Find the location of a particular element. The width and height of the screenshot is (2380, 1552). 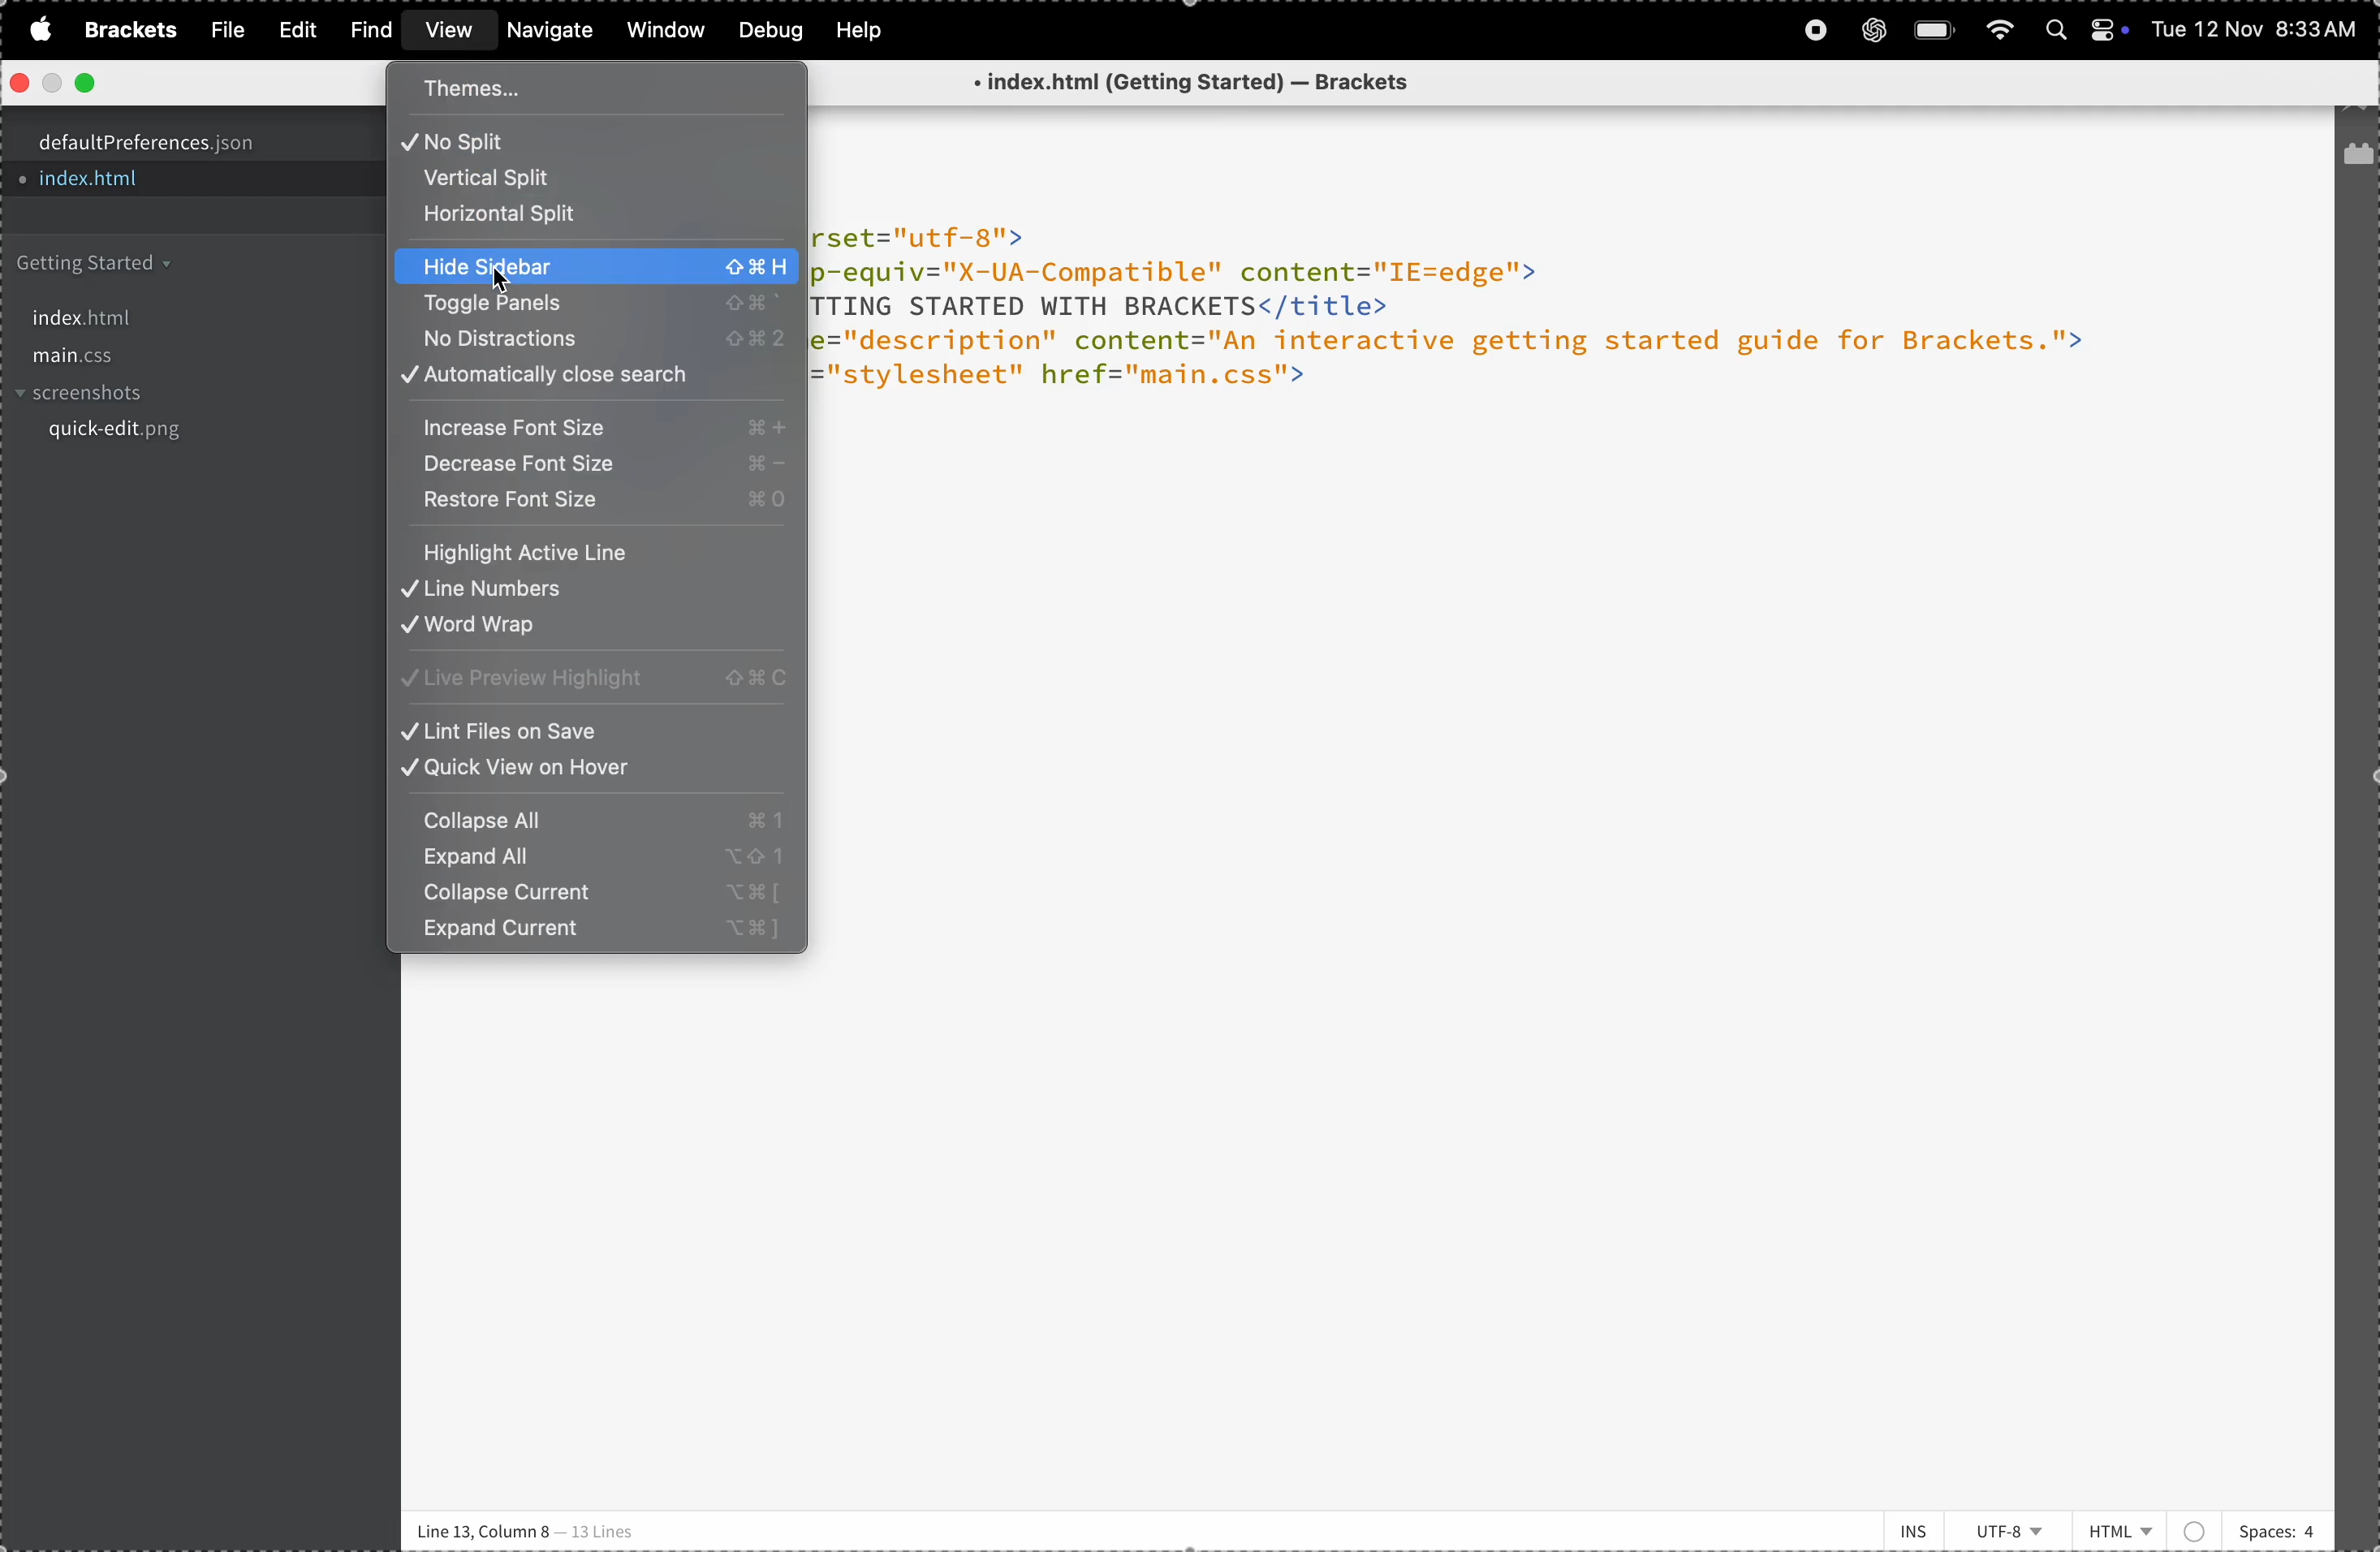

increase font size is located at coordinates (594, 428).